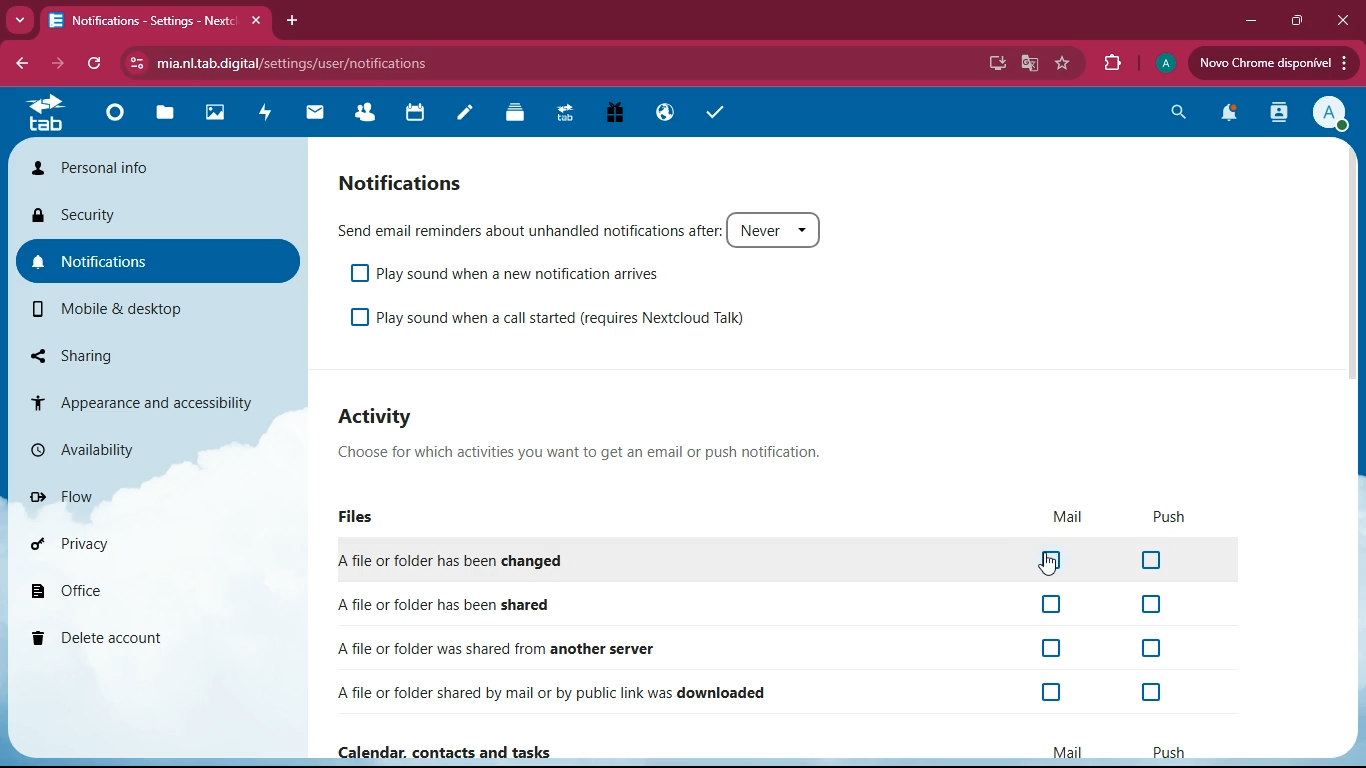 The image size is (1366, 768). I want to click on tasks, so click(709, 113).